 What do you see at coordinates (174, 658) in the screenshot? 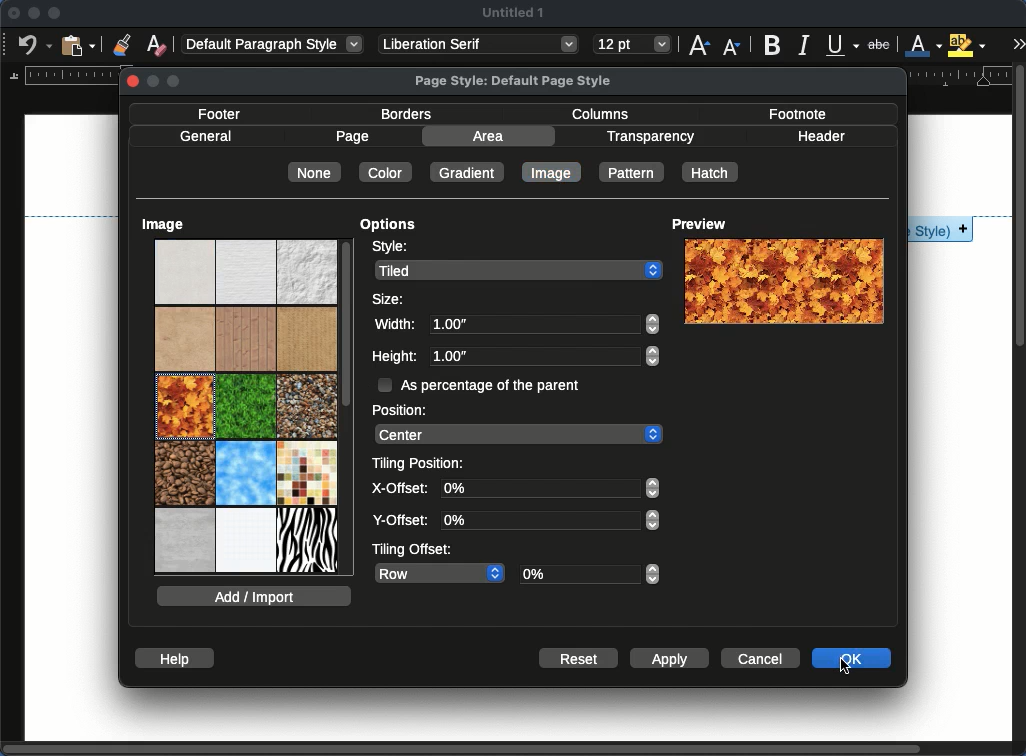
I see `help` at bounding box center [174, 658].